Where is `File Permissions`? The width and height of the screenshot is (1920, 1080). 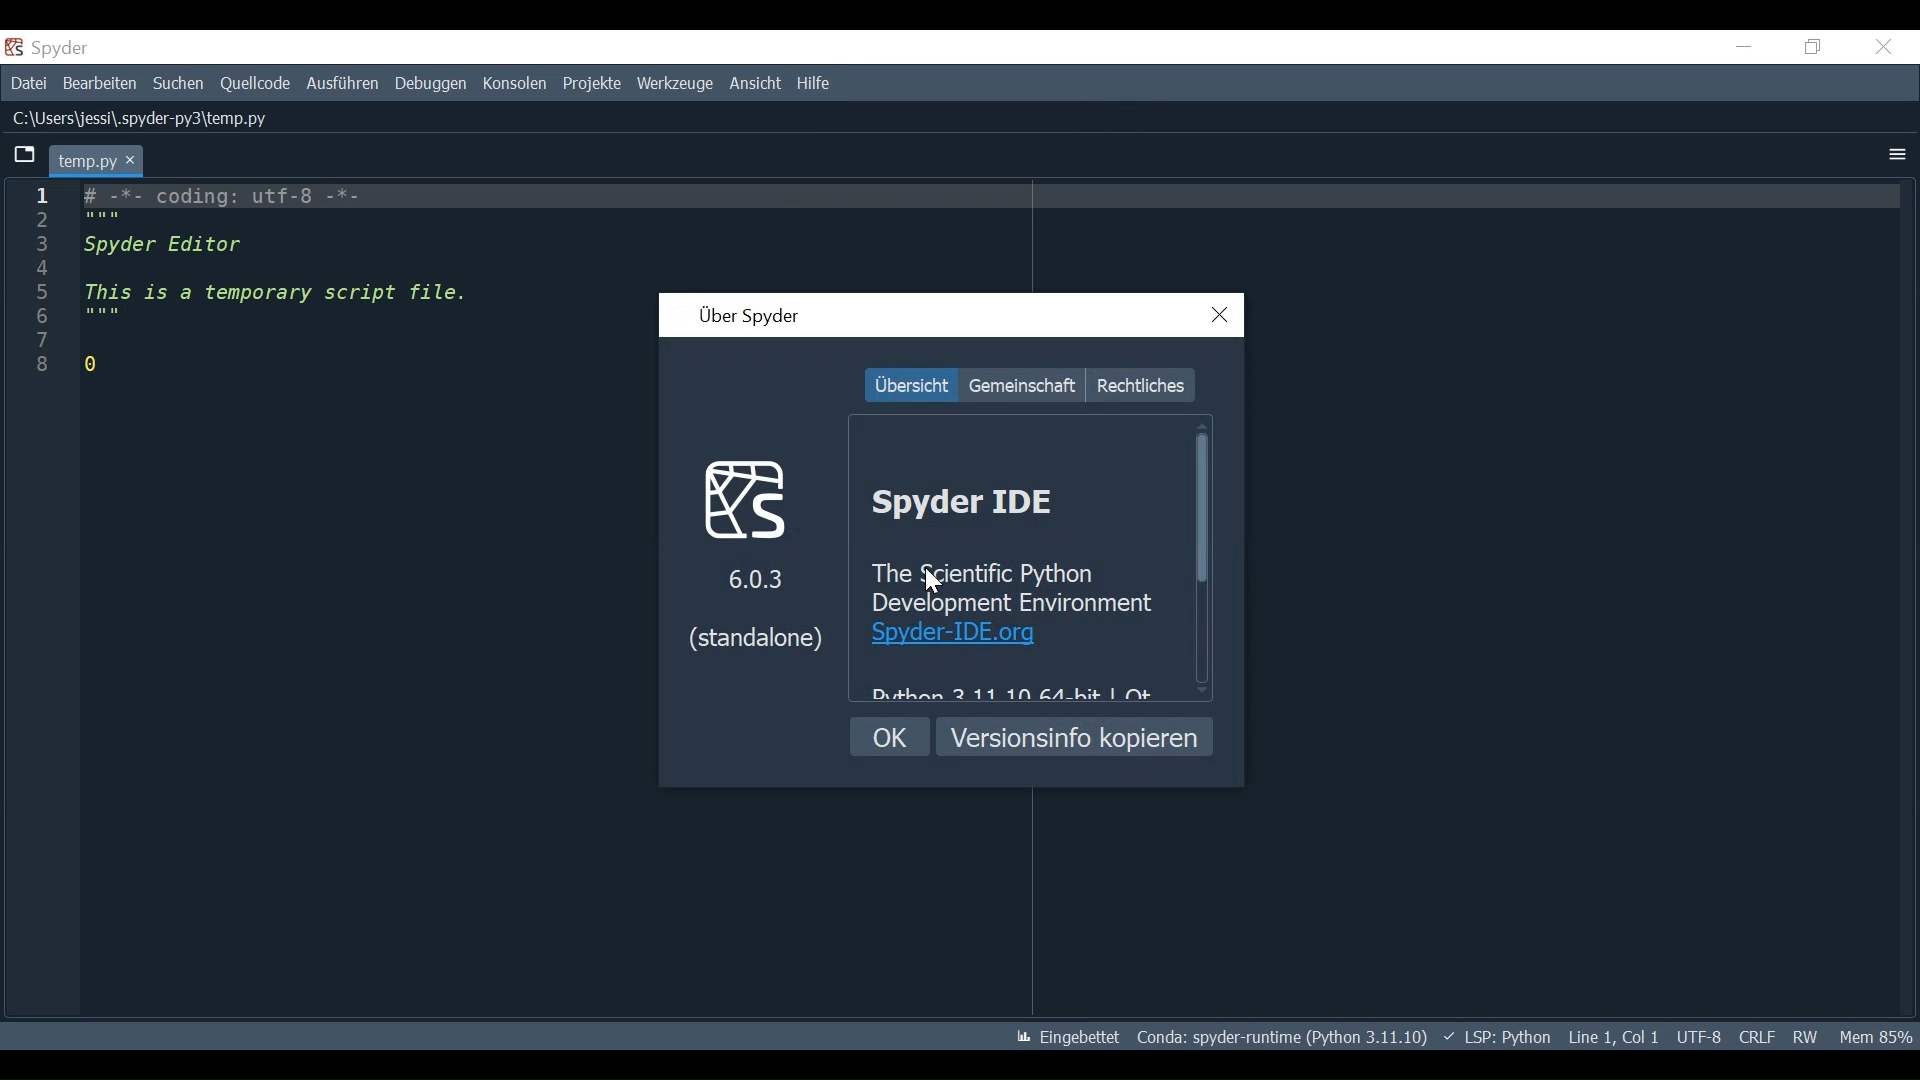 File Permissions is located at coordinates (1807, 1037).